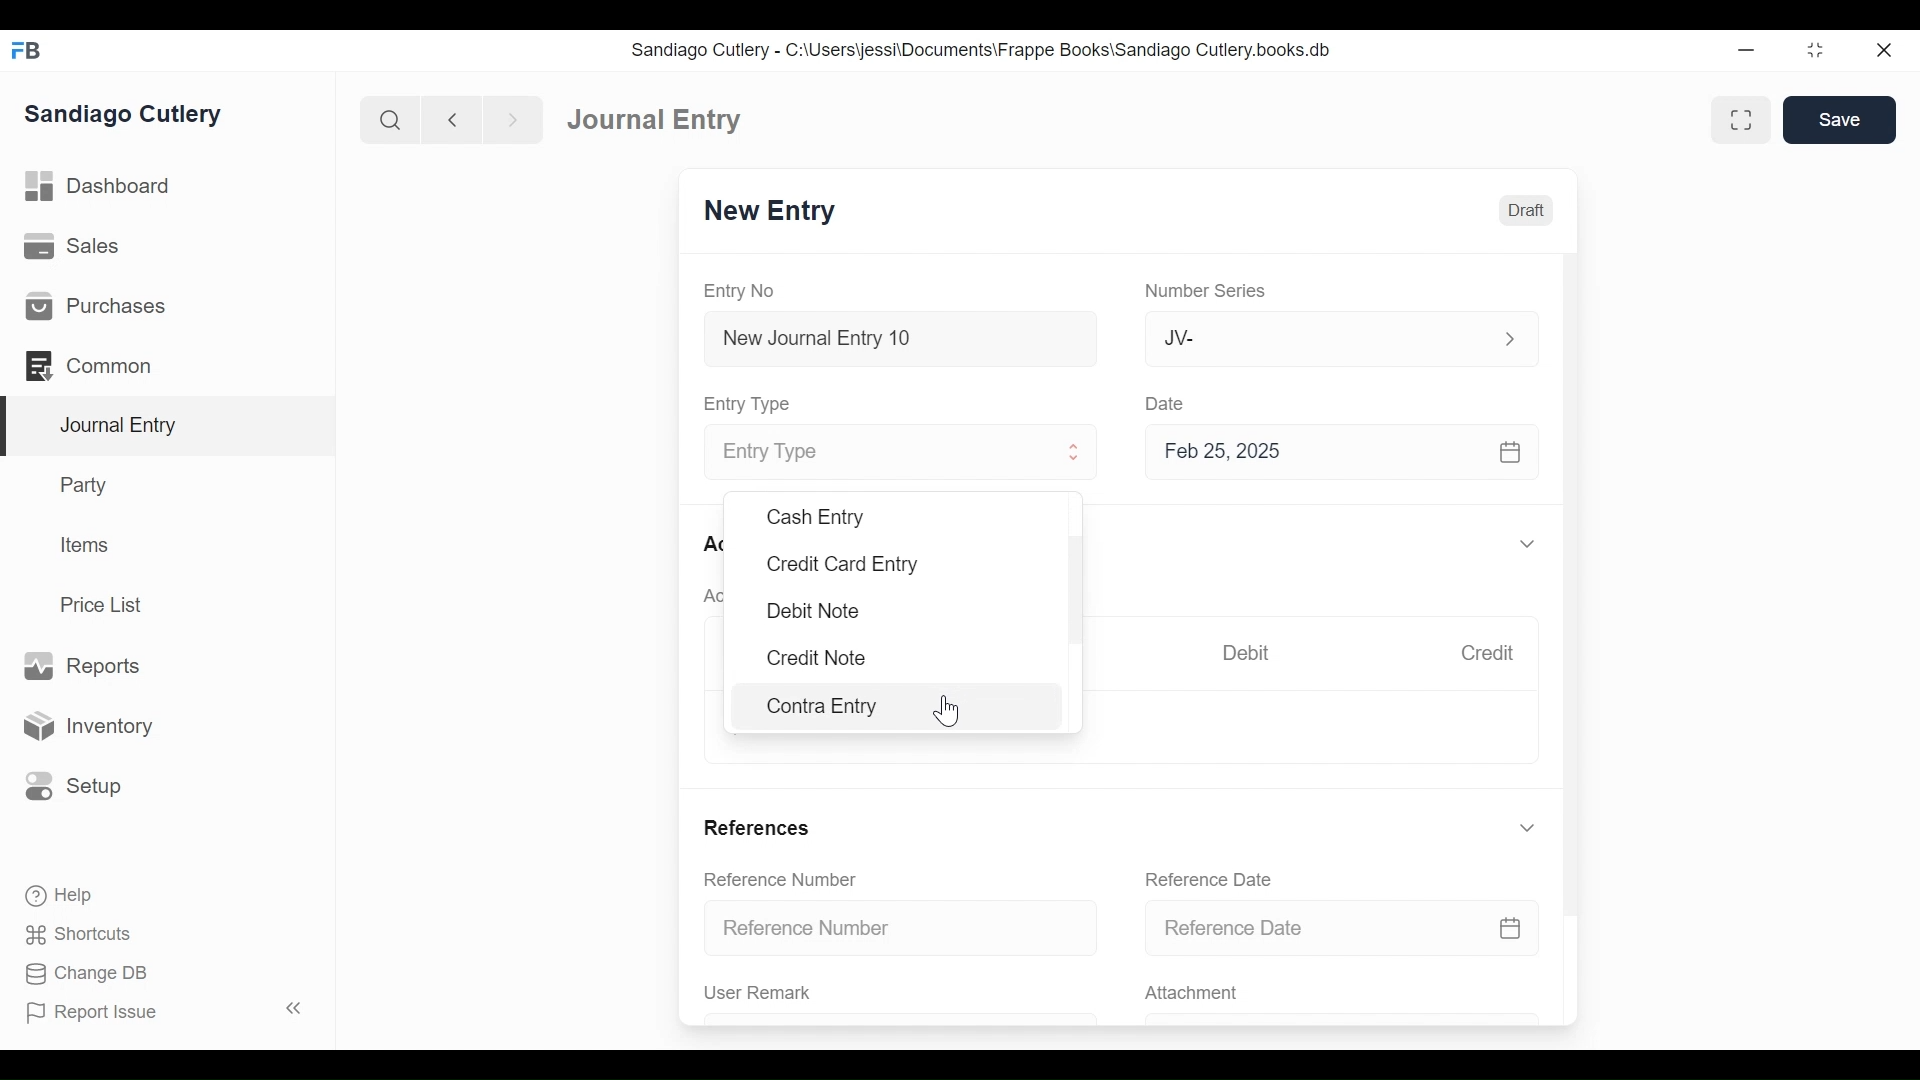 The height and width of the screenshot is (1080, 1920). What do you see at coordinates (900, 338) in the screenshot?
I see `New Journal Entry 10` at bounding box center [900, 338].